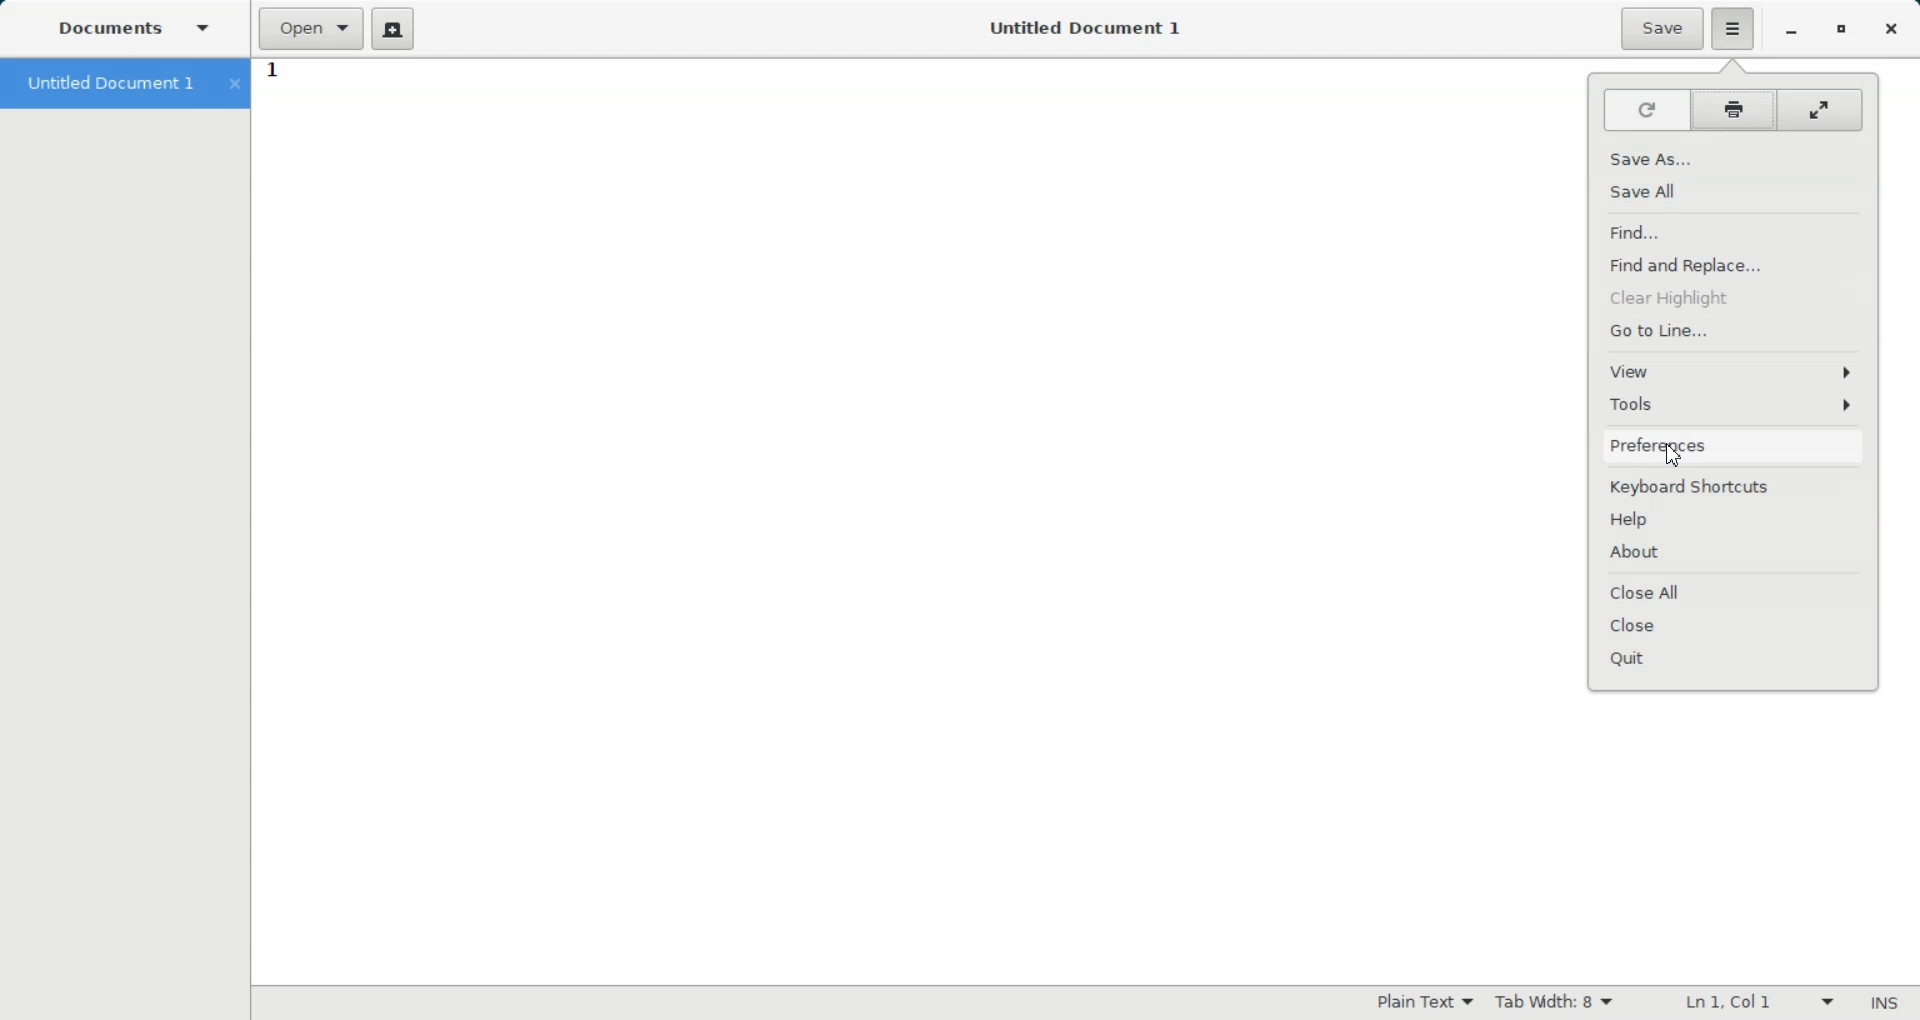 This screenshot has width=1920, height=1020. What do you see at coordinates (1732, 297) in the screenshot?
I see `Clear Highlight` at bounding box center [1732, 297].